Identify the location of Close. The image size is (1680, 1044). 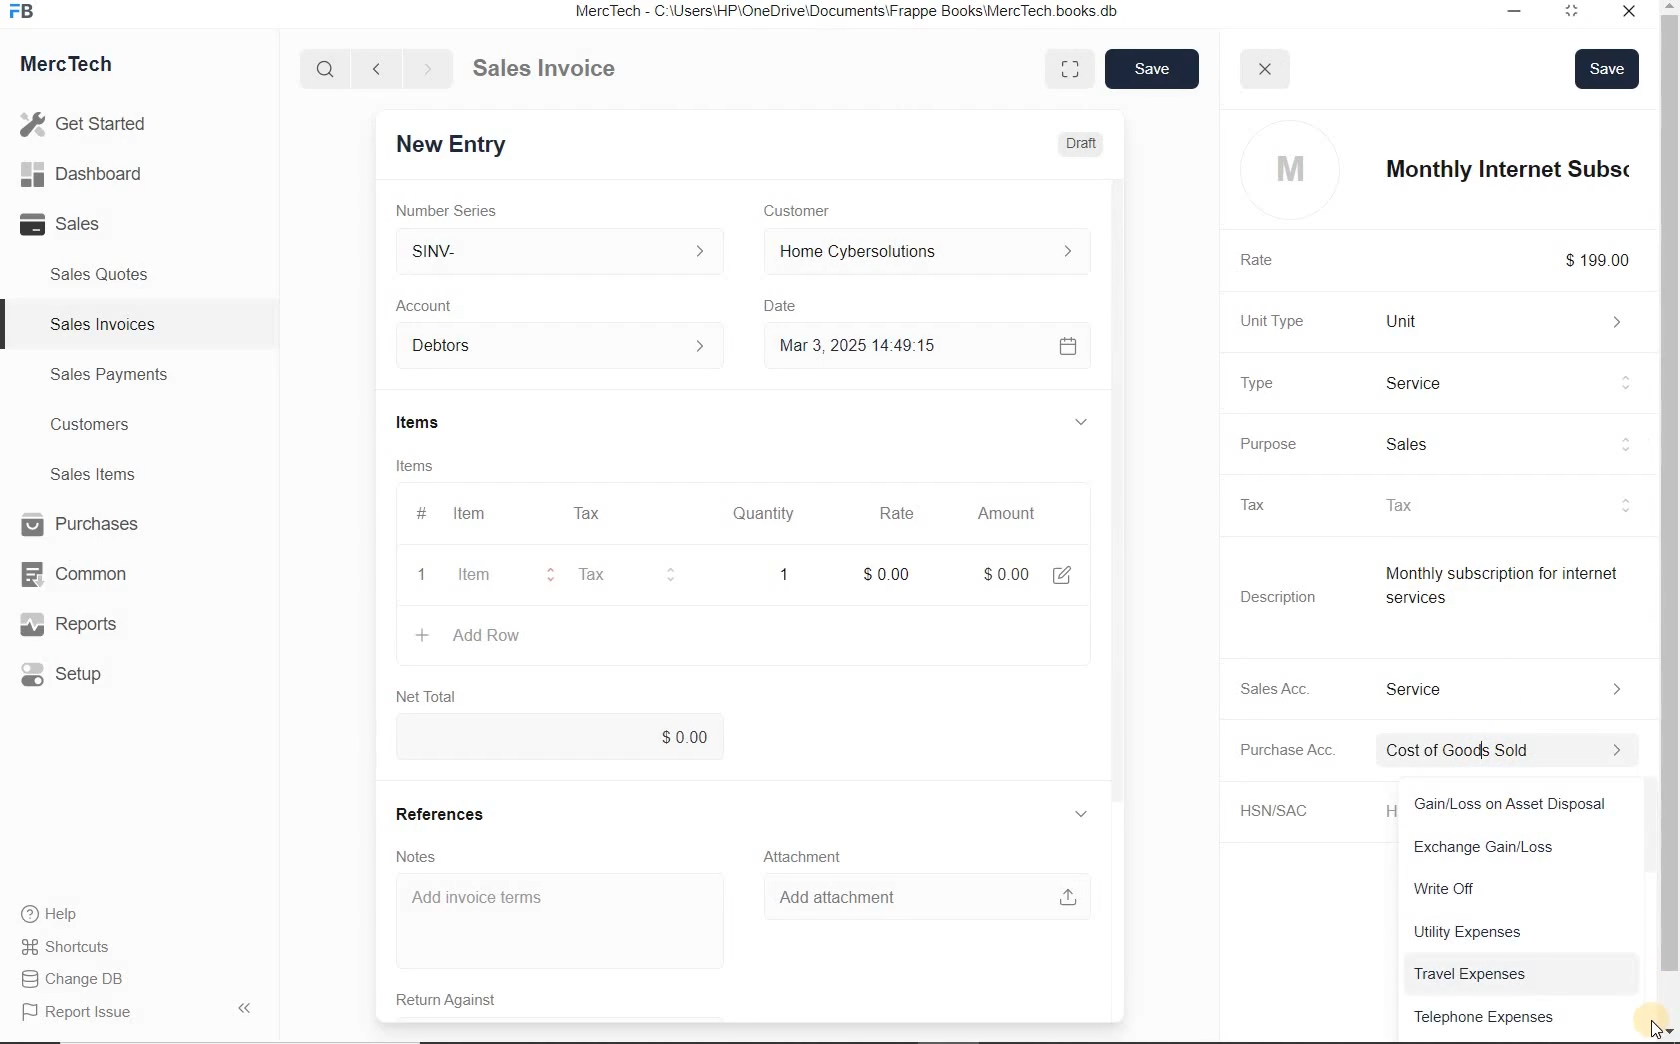
(1634, 14).